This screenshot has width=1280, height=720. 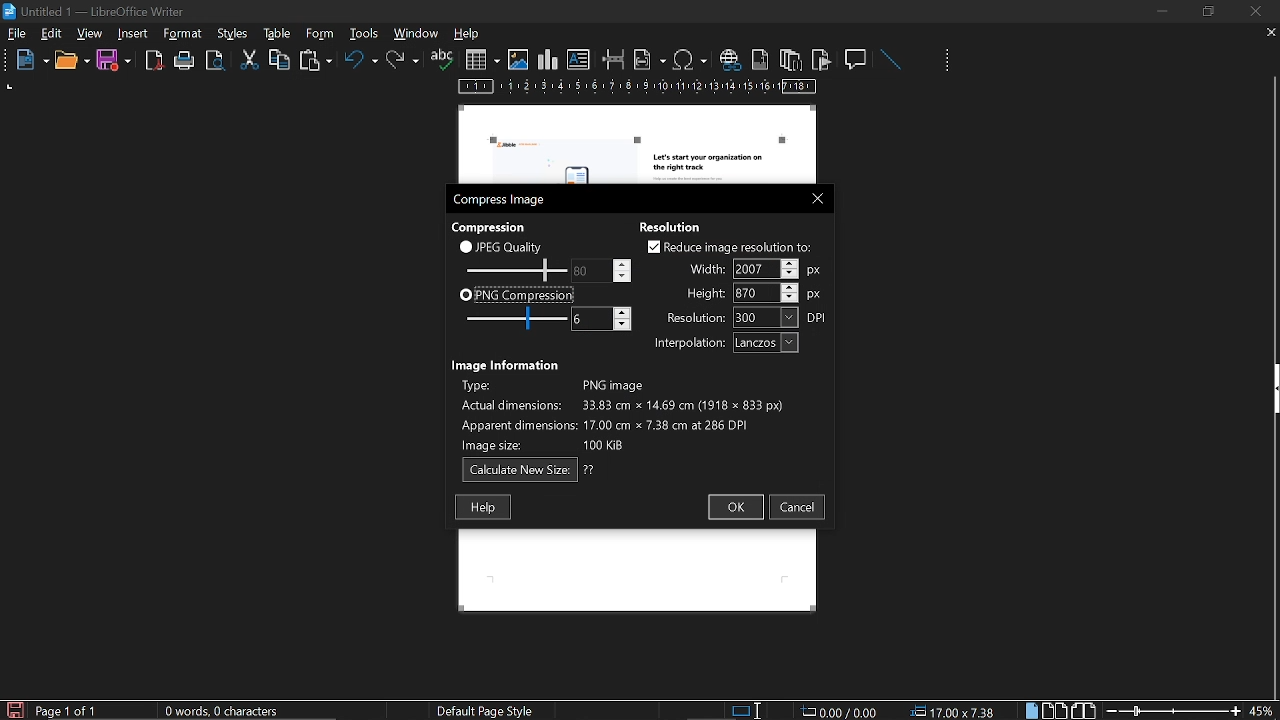 I want to click on new, so click(x=27, y=61).